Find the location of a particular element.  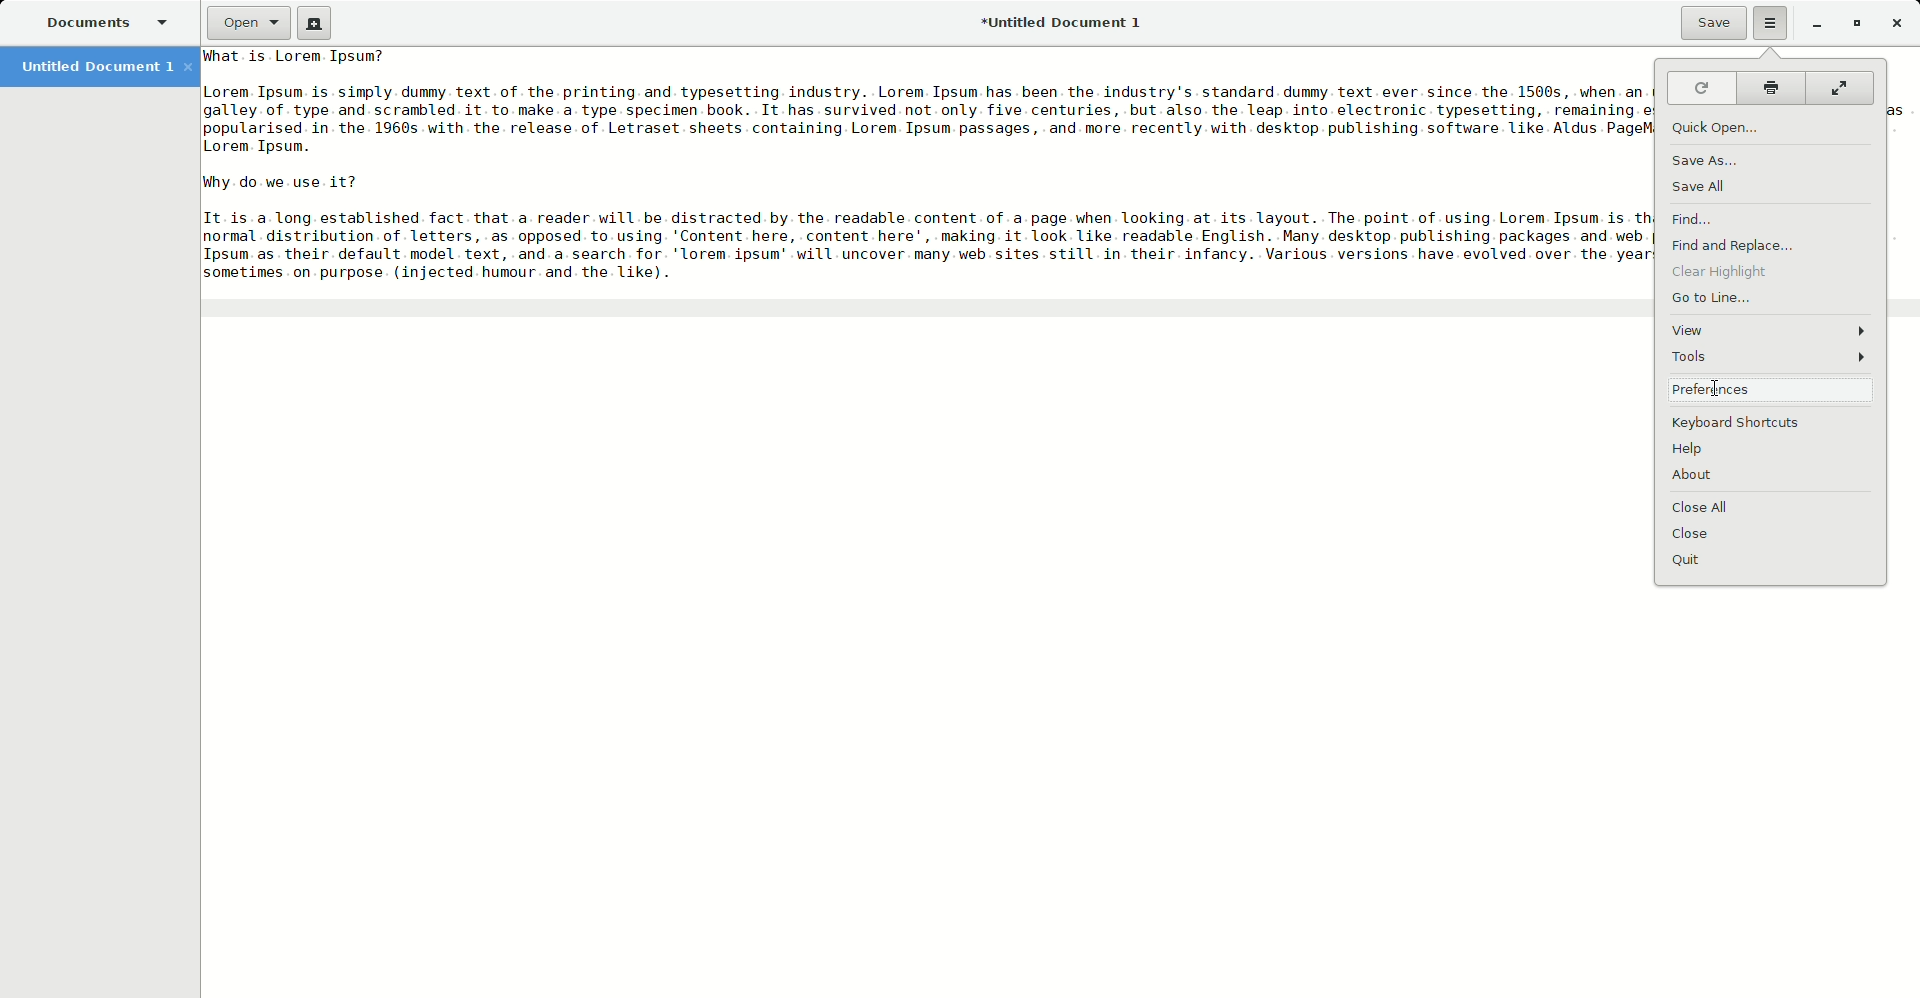

Preferences is located at coordinates (1773, 390).